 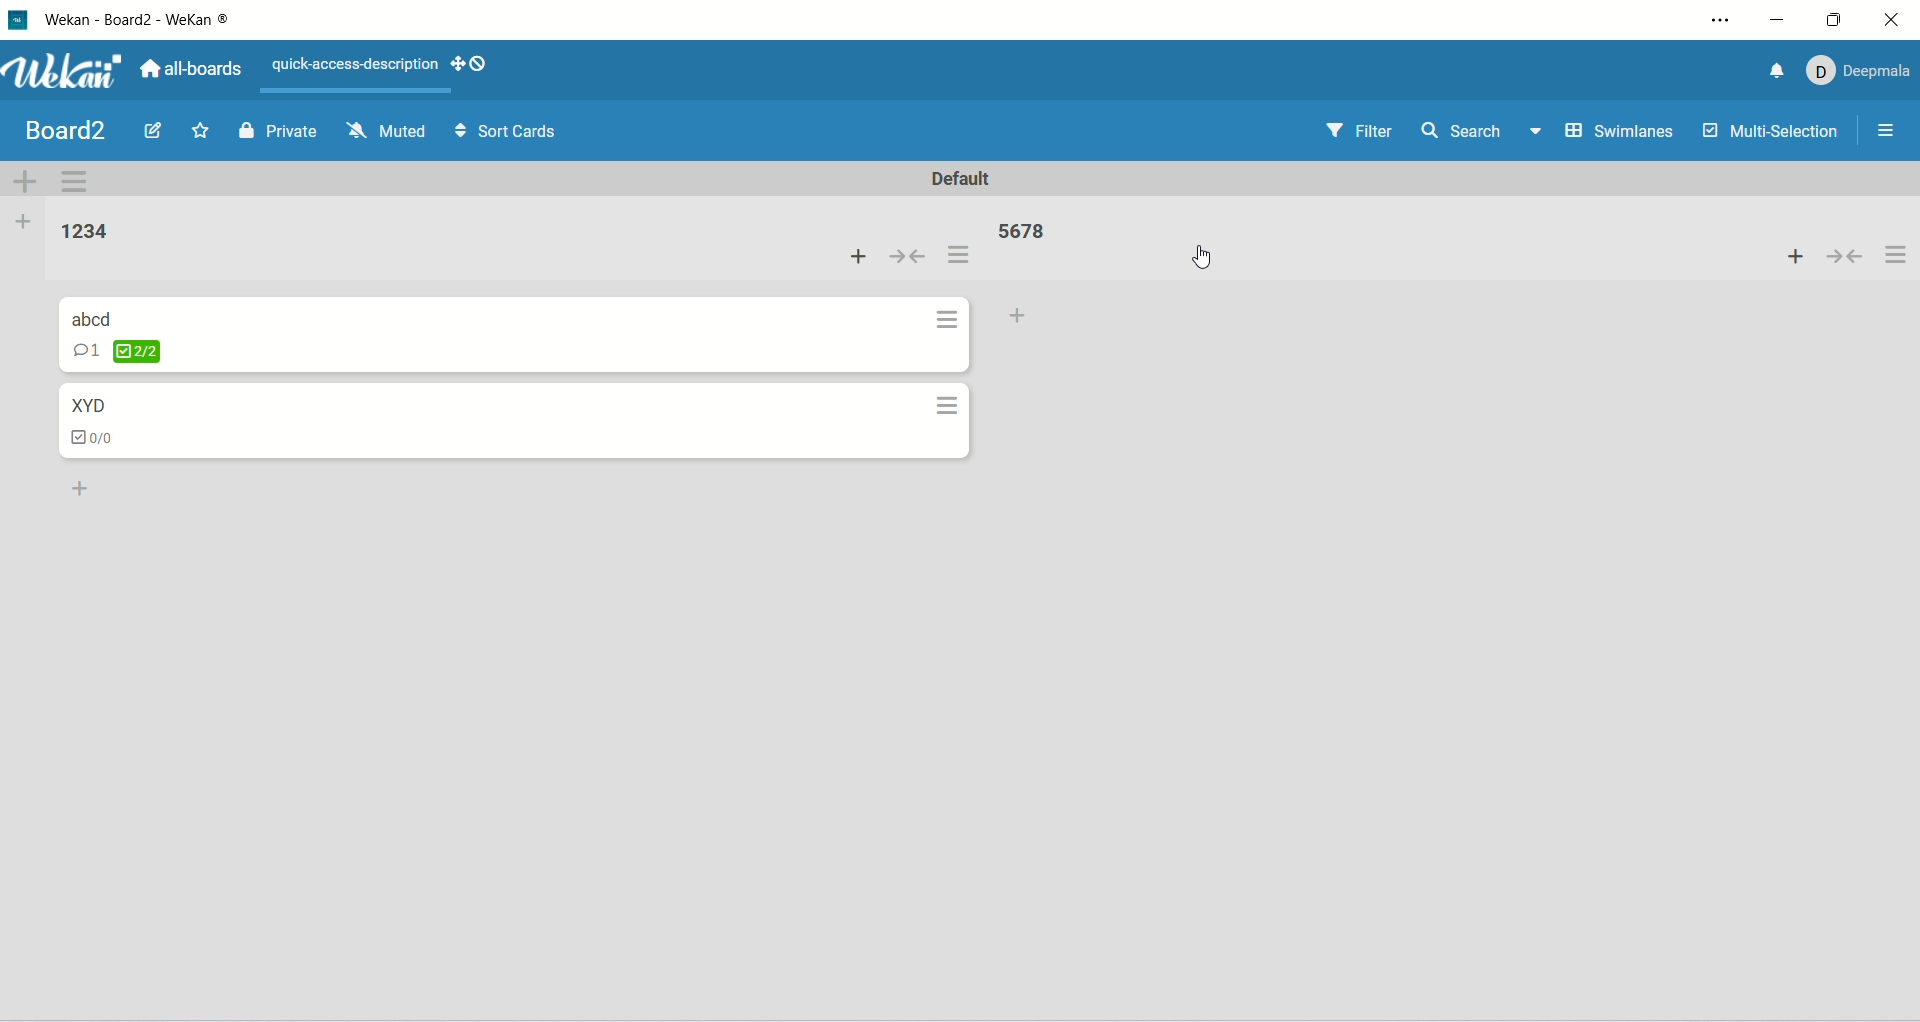 I want to click on settings and more, so click(x=1720, y=22).